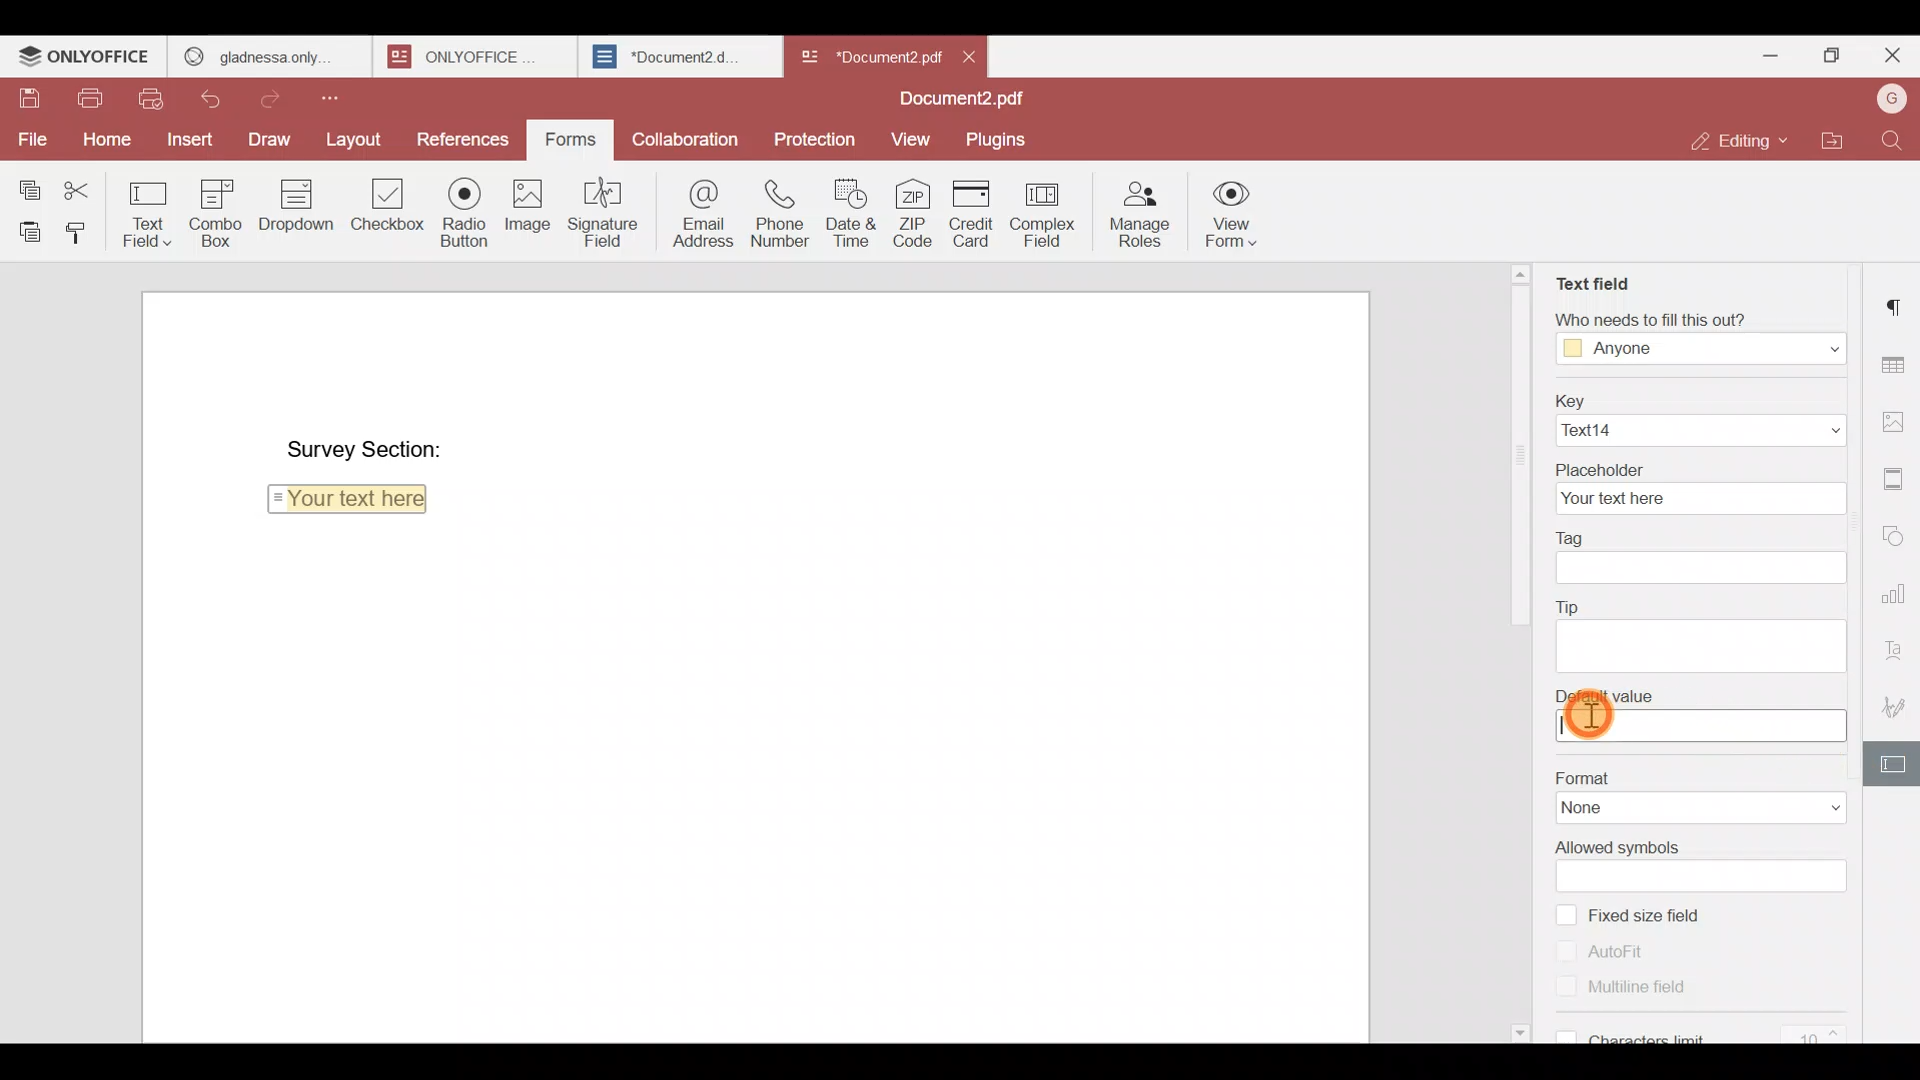  I want to click on Customize quick access toolbar, so click(349, 96).